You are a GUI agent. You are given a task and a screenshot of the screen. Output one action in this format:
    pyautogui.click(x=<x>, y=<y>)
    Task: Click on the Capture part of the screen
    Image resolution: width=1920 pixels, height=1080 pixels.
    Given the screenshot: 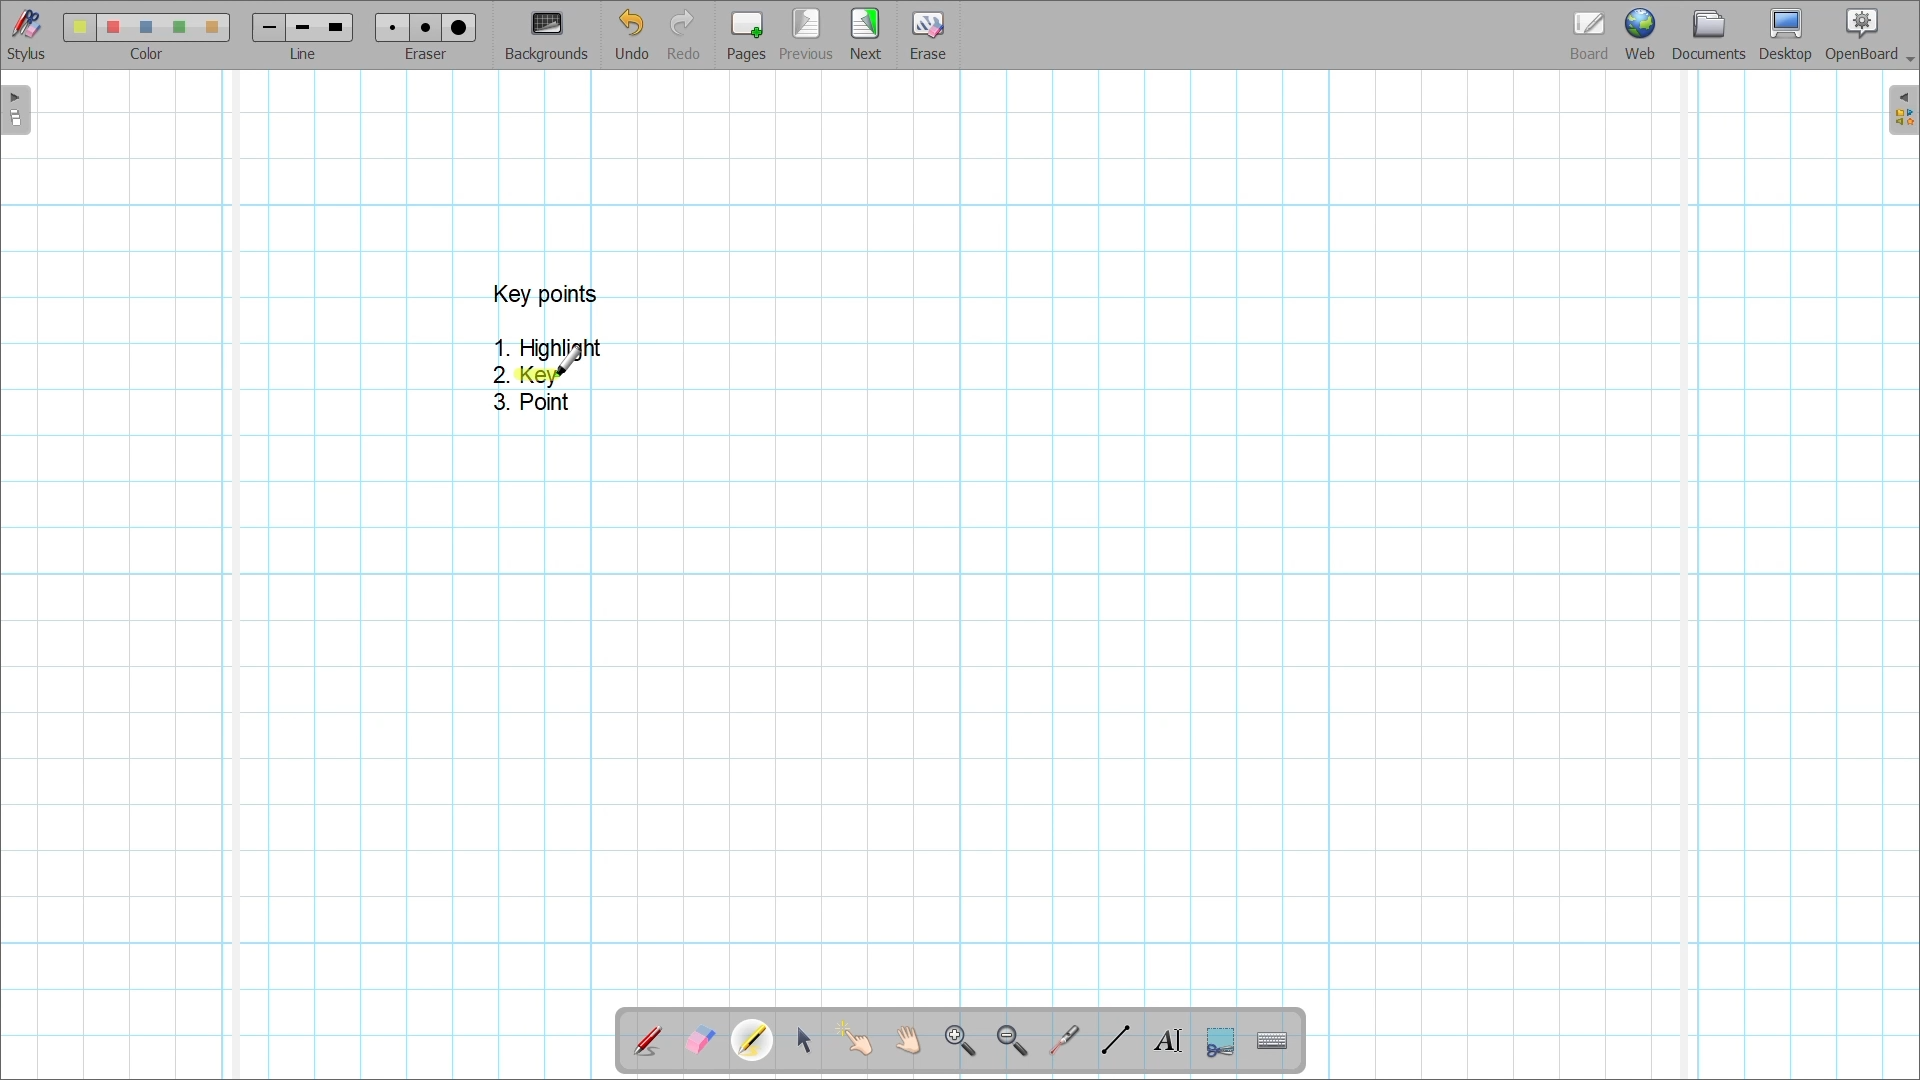 What is the action you would take?
    pyautogui.click(x=1221, y=1043)
    